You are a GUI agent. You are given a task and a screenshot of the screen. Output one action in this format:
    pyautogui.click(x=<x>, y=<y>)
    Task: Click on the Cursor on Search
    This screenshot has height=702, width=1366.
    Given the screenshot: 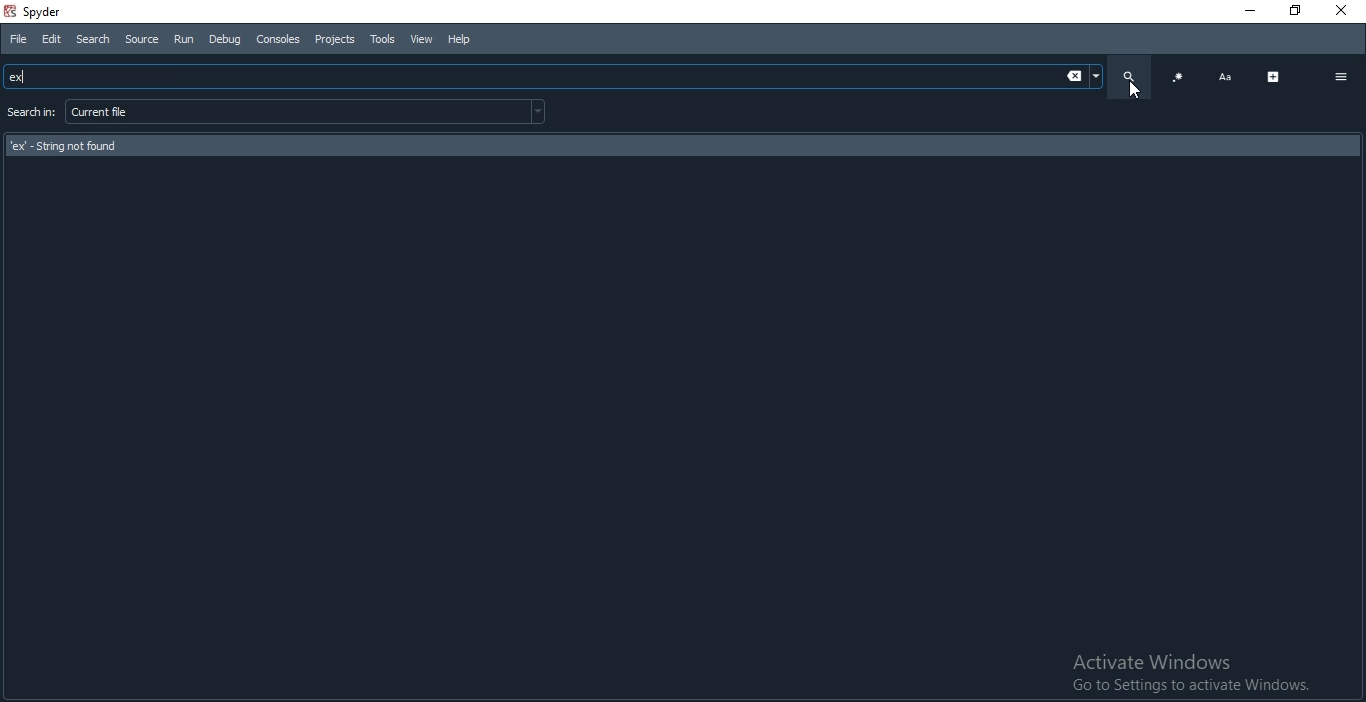 What is the action you would take?
    pyautogui.click(x=1138, y=92)
    